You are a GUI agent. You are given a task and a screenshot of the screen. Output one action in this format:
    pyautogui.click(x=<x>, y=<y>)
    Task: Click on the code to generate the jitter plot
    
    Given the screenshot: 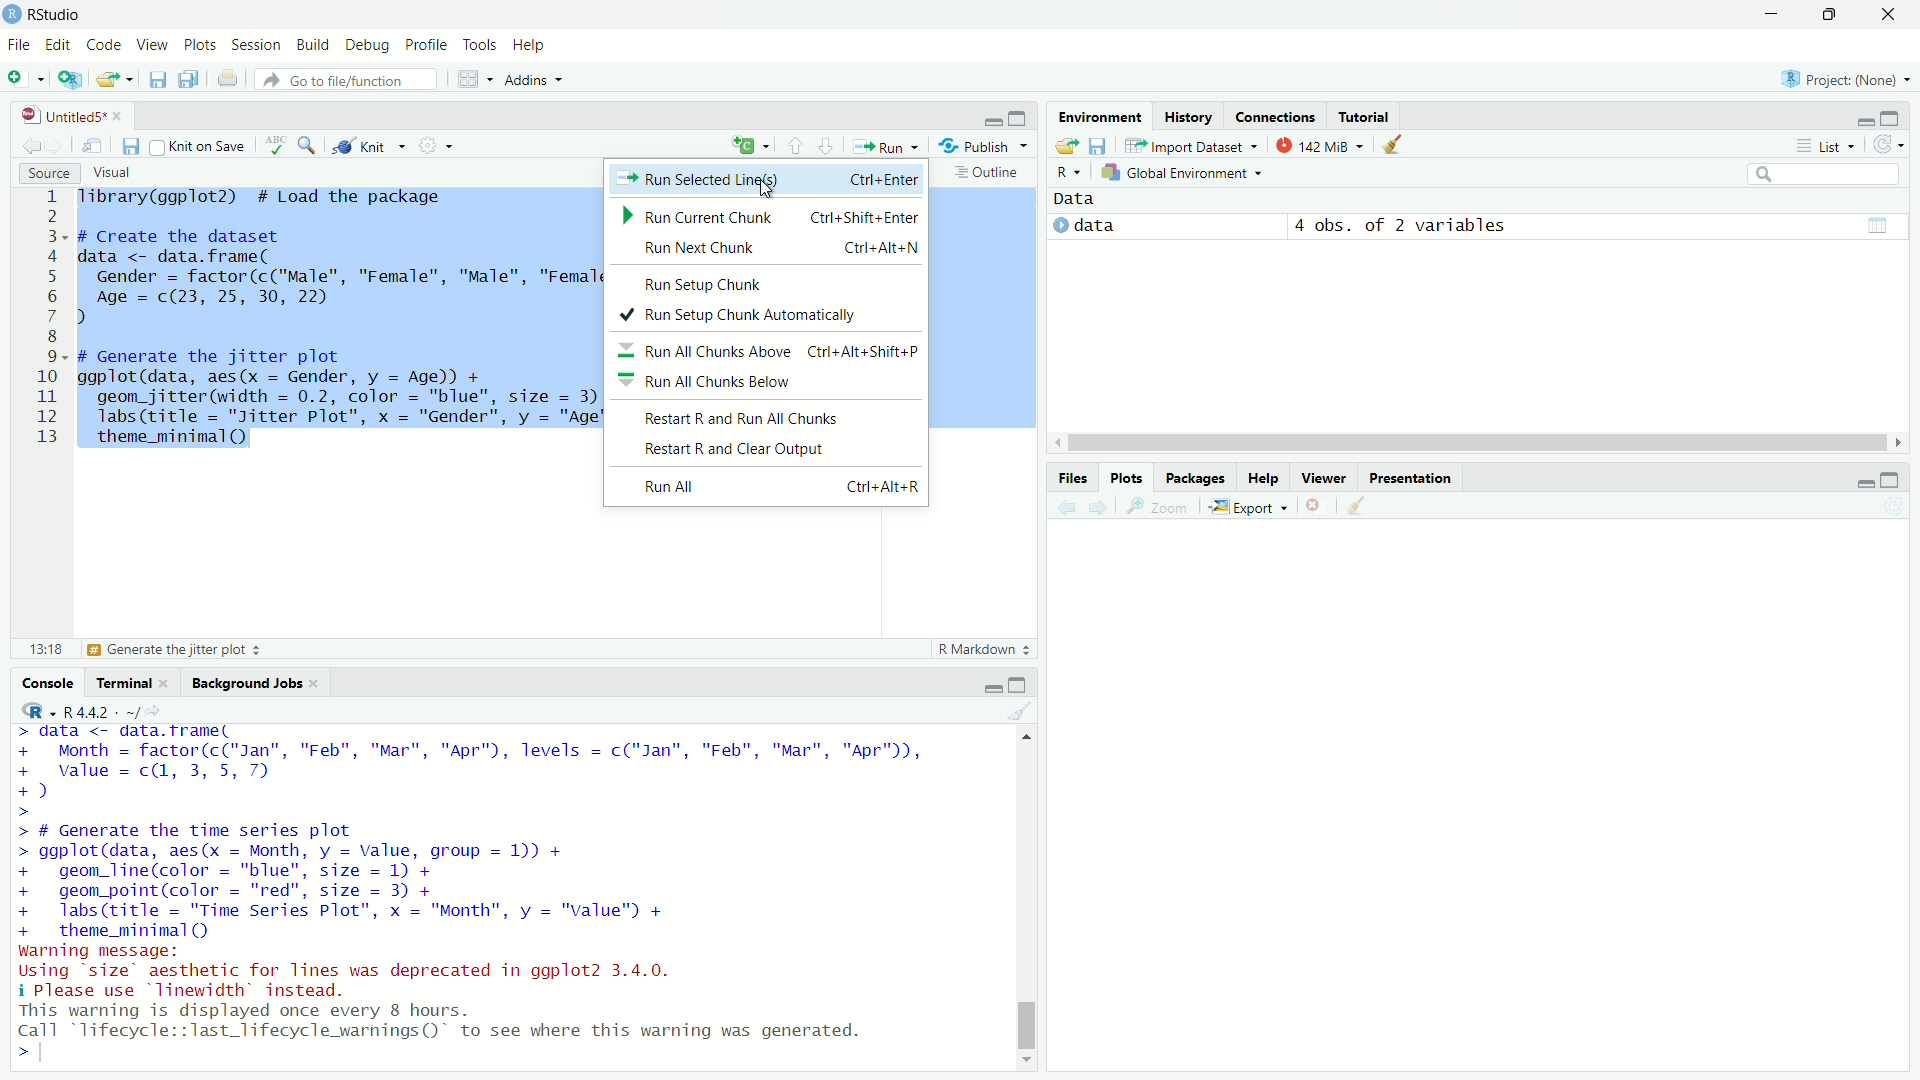 What is the action you would take?
    pyautogui.click(x=332, y=397)
    